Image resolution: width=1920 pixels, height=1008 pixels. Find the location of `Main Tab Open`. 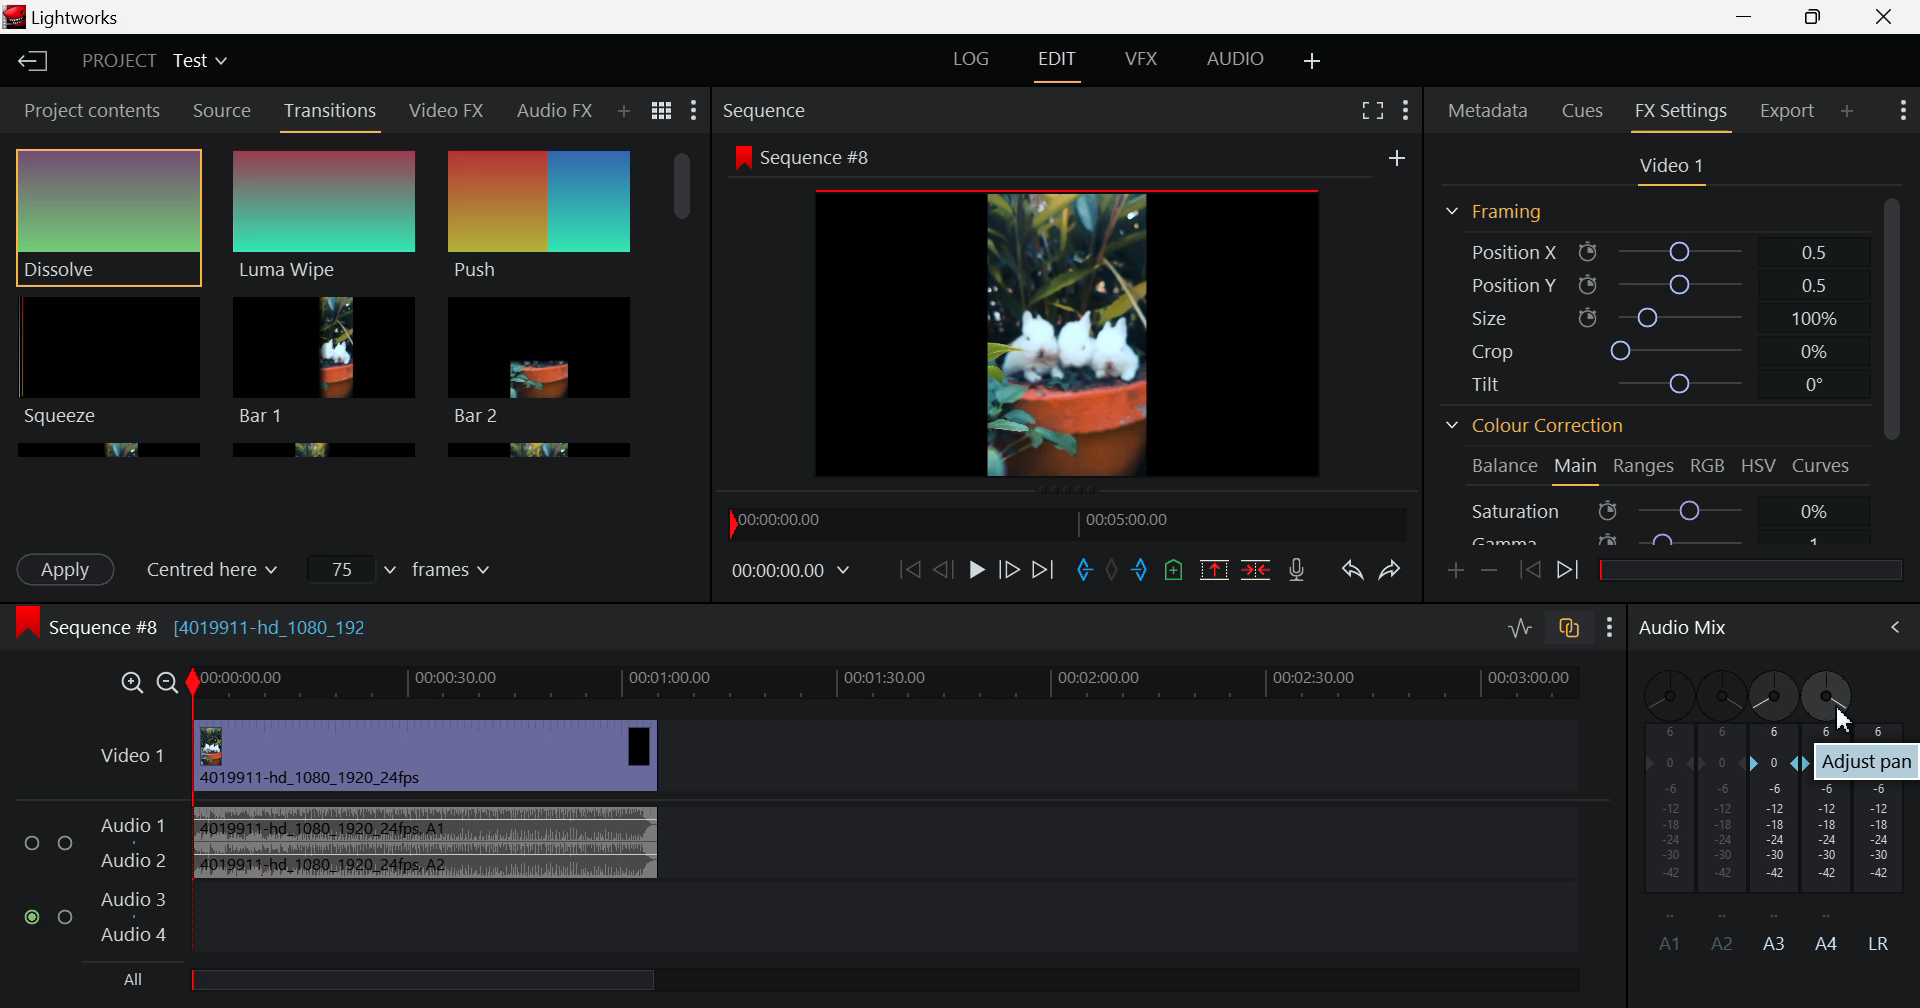

Main Tab Open is located at coordinates (1577, 469).